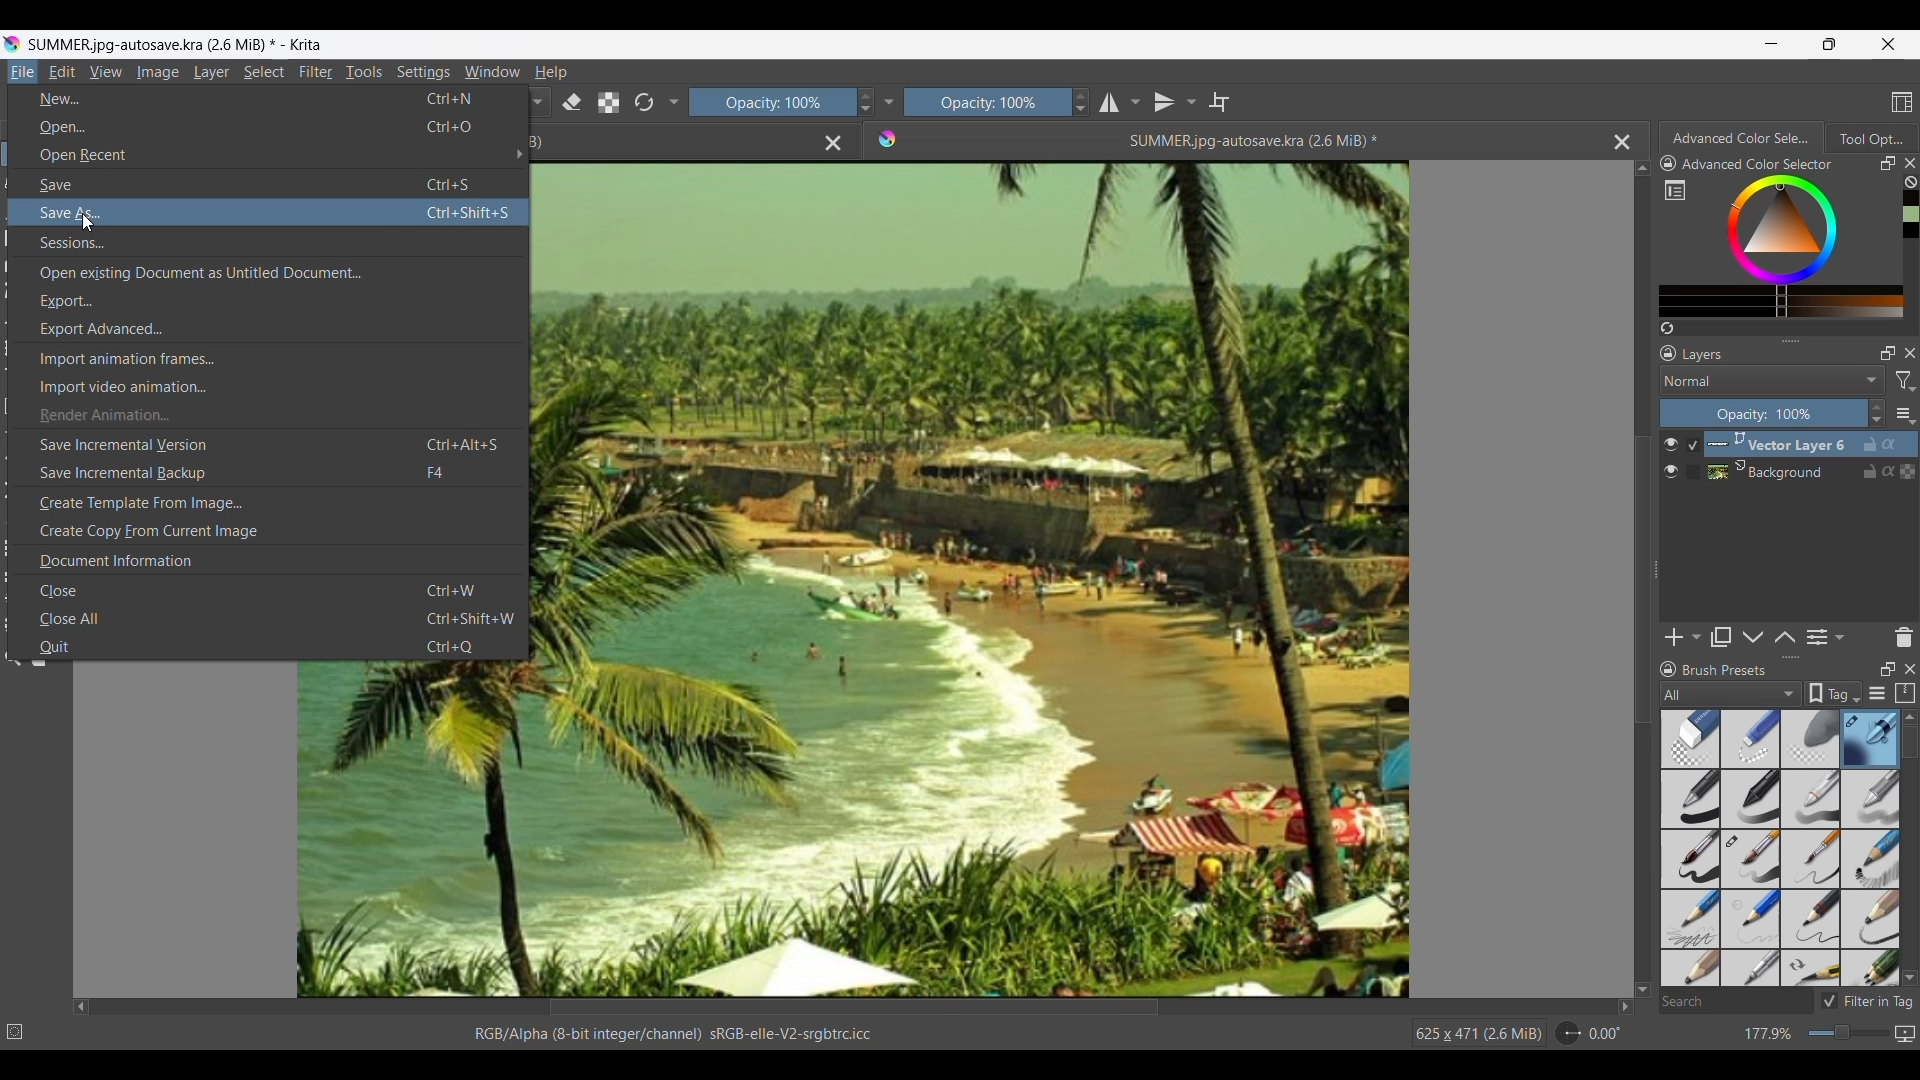 This screenshot has width=1920, height=1080. I want to click on No selection, so click(15, 1032).